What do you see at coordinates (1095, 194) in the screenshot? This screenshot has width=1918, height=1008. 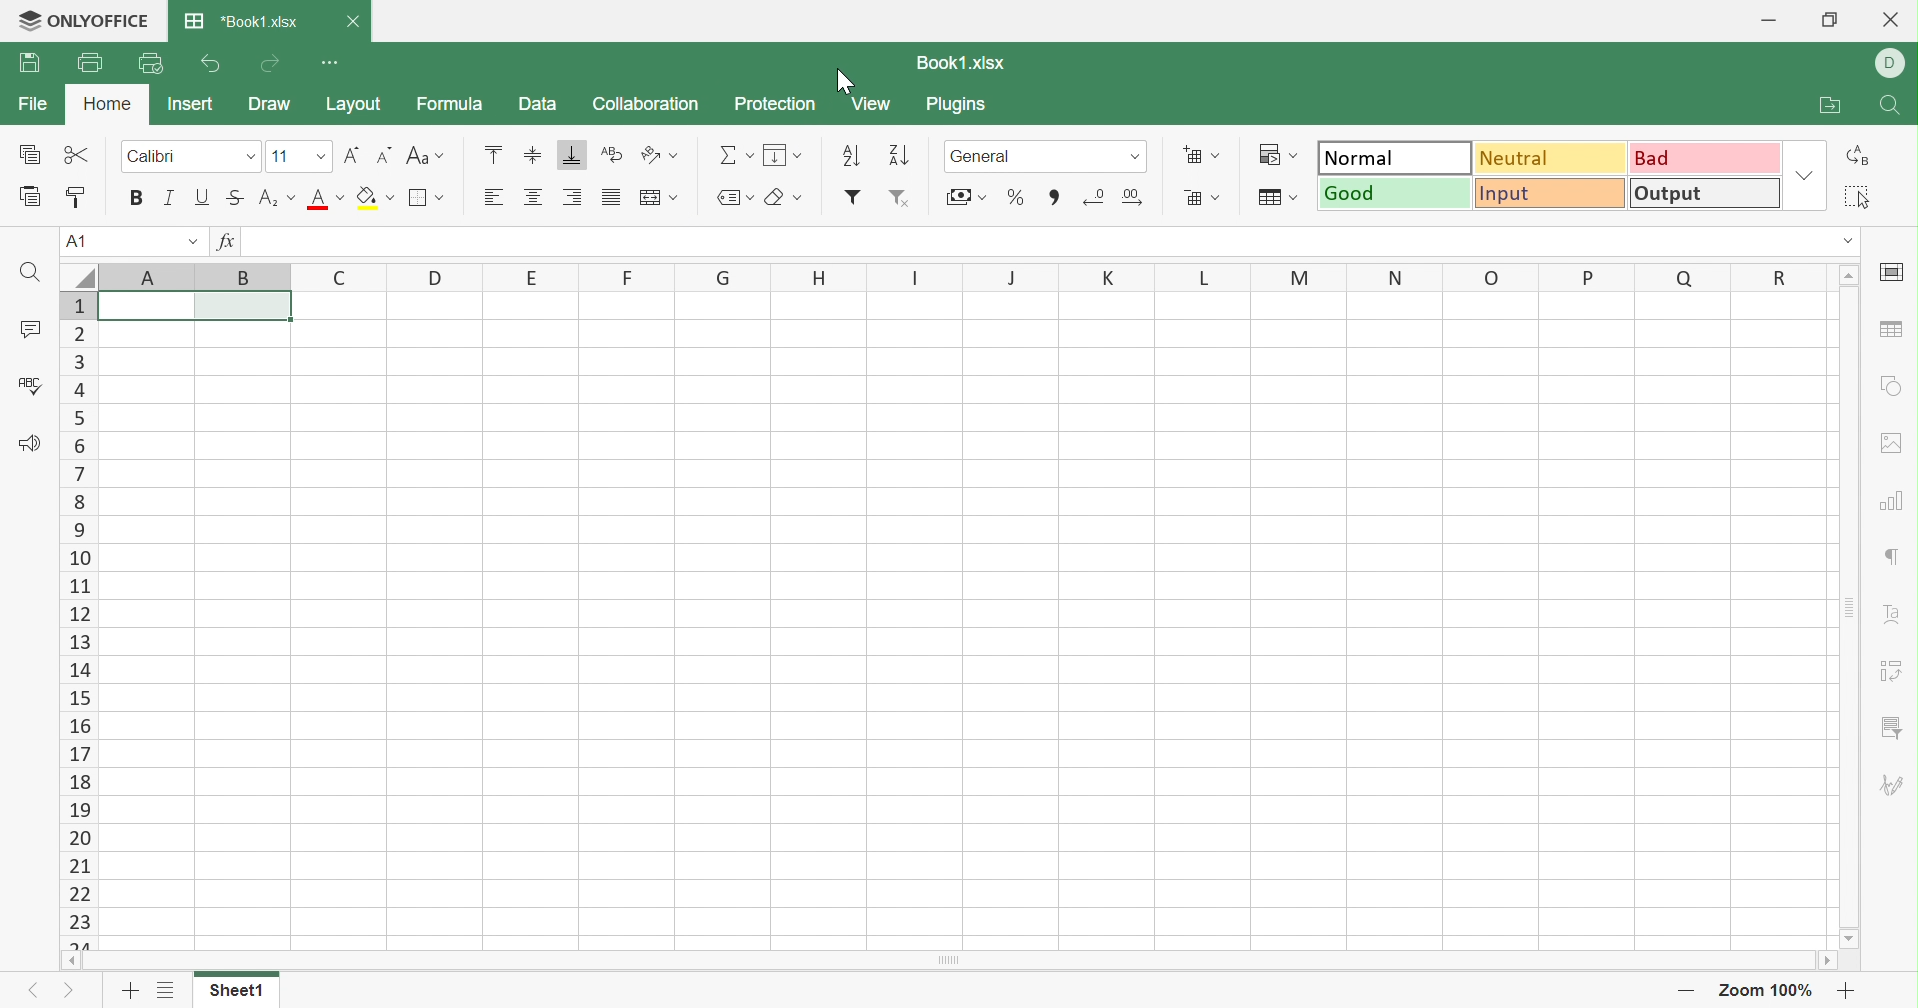 I see `Decrease decimal` at bounding box center [1095, 194].